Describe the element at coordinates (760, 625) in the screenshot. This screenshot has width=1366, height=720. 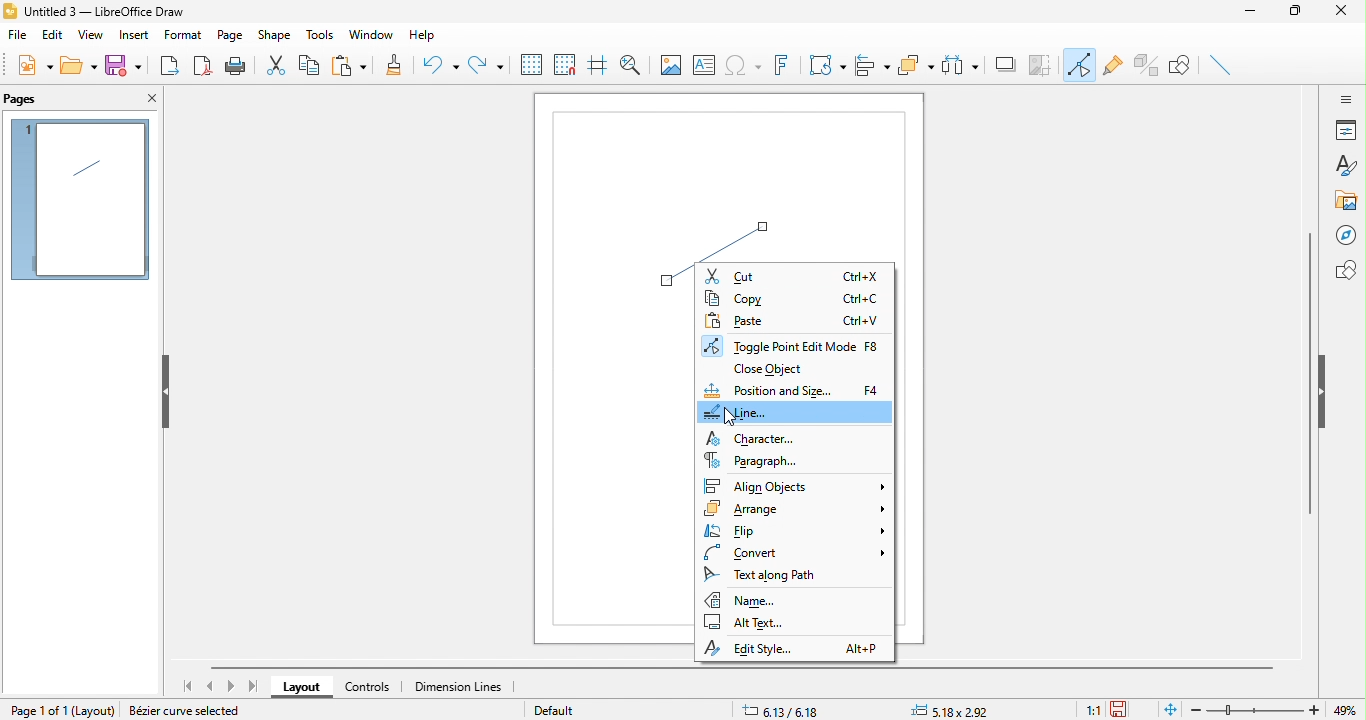
I see `alt text` at that location.